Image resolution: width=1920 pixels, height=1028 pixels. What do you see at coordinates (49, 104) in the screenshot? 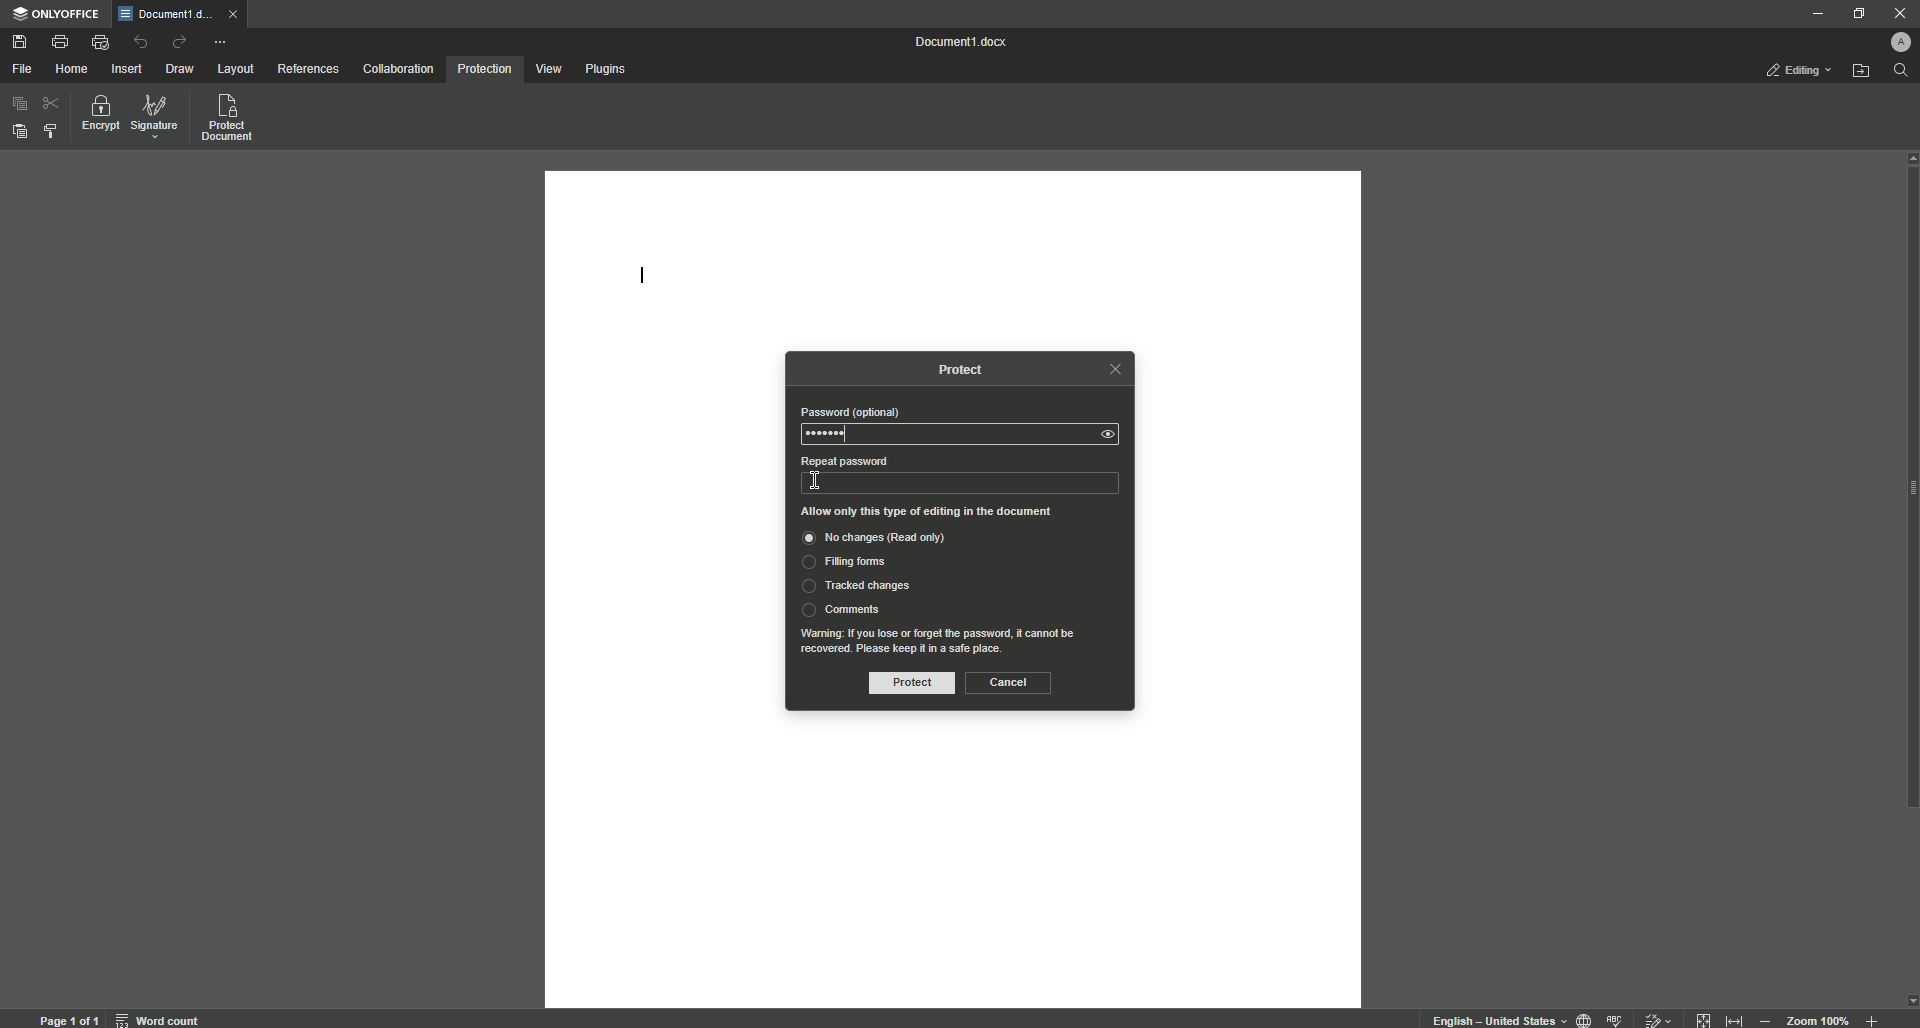
I see `Cut` at bounding box center [49, 104].